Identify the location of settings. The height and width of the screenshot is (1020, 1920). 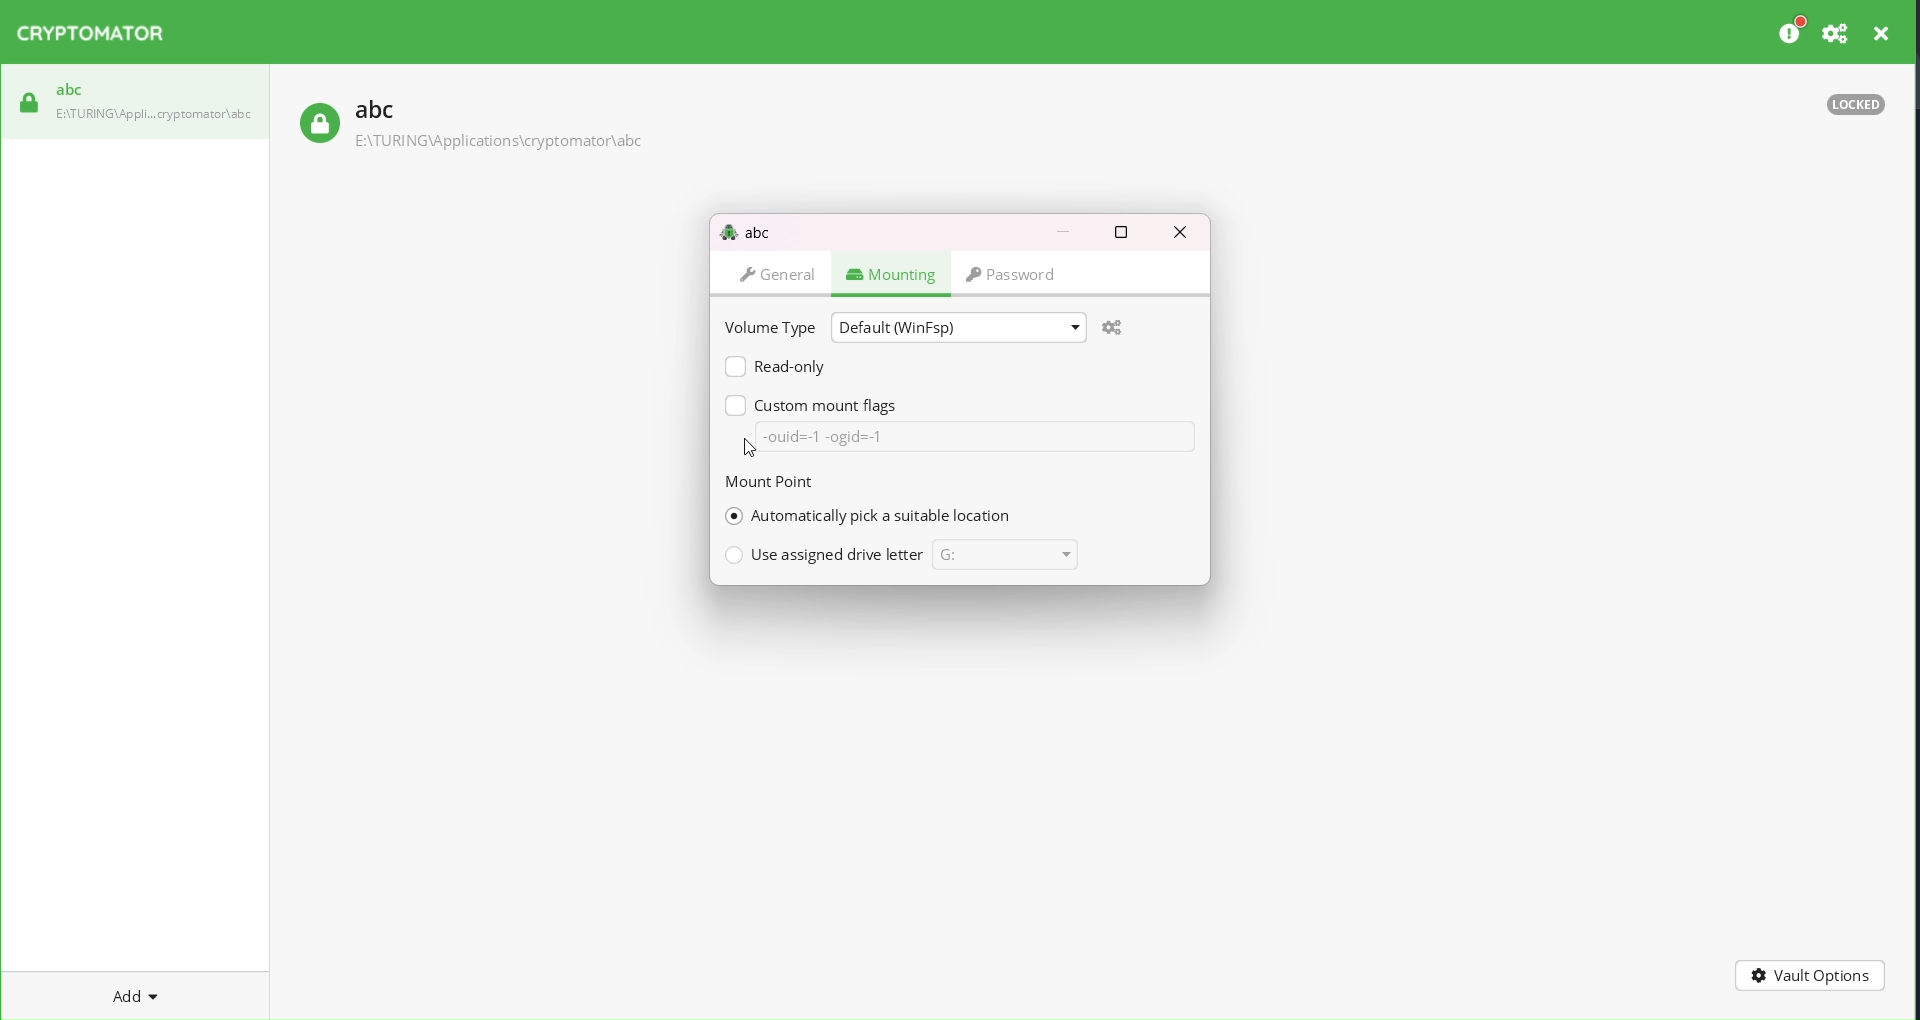
(1113, 327).